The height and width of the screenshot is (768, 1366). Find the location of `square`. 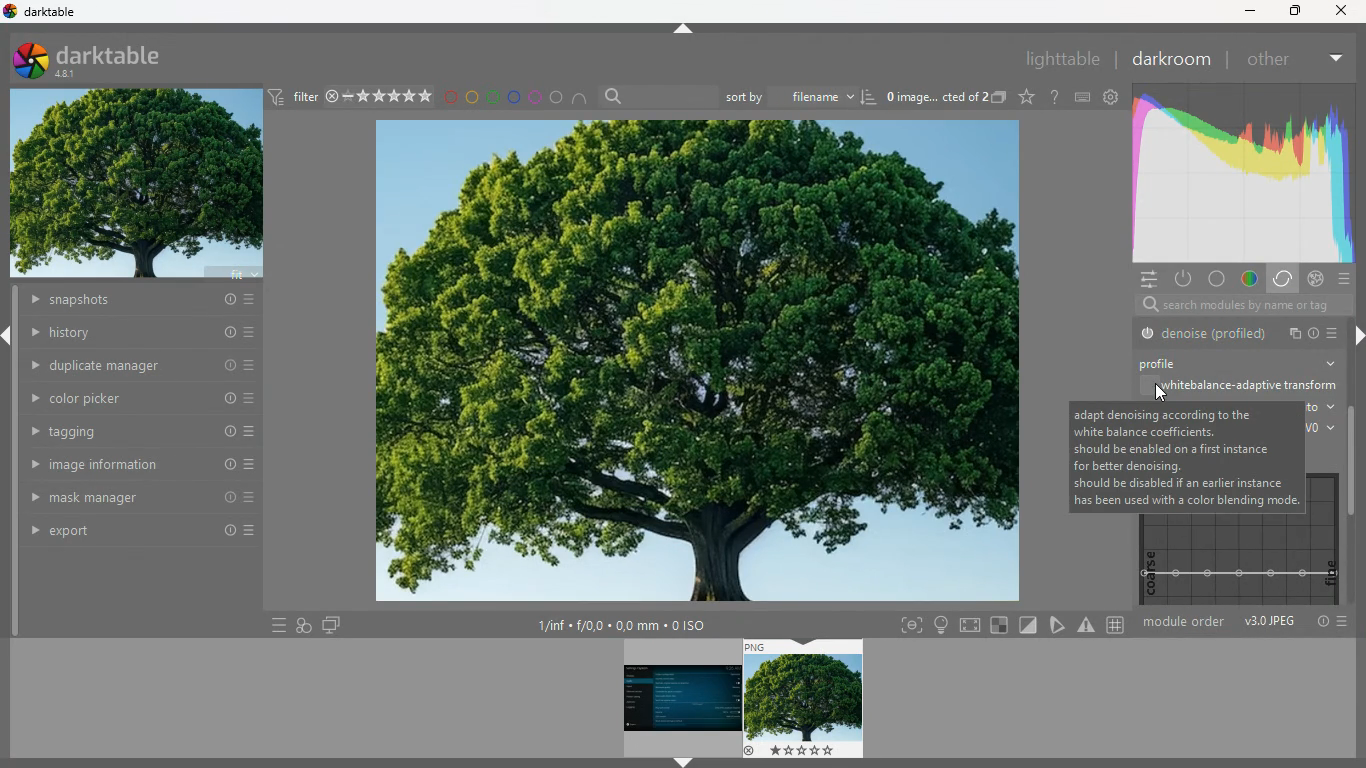

square is located at coordinates (1001, 625).